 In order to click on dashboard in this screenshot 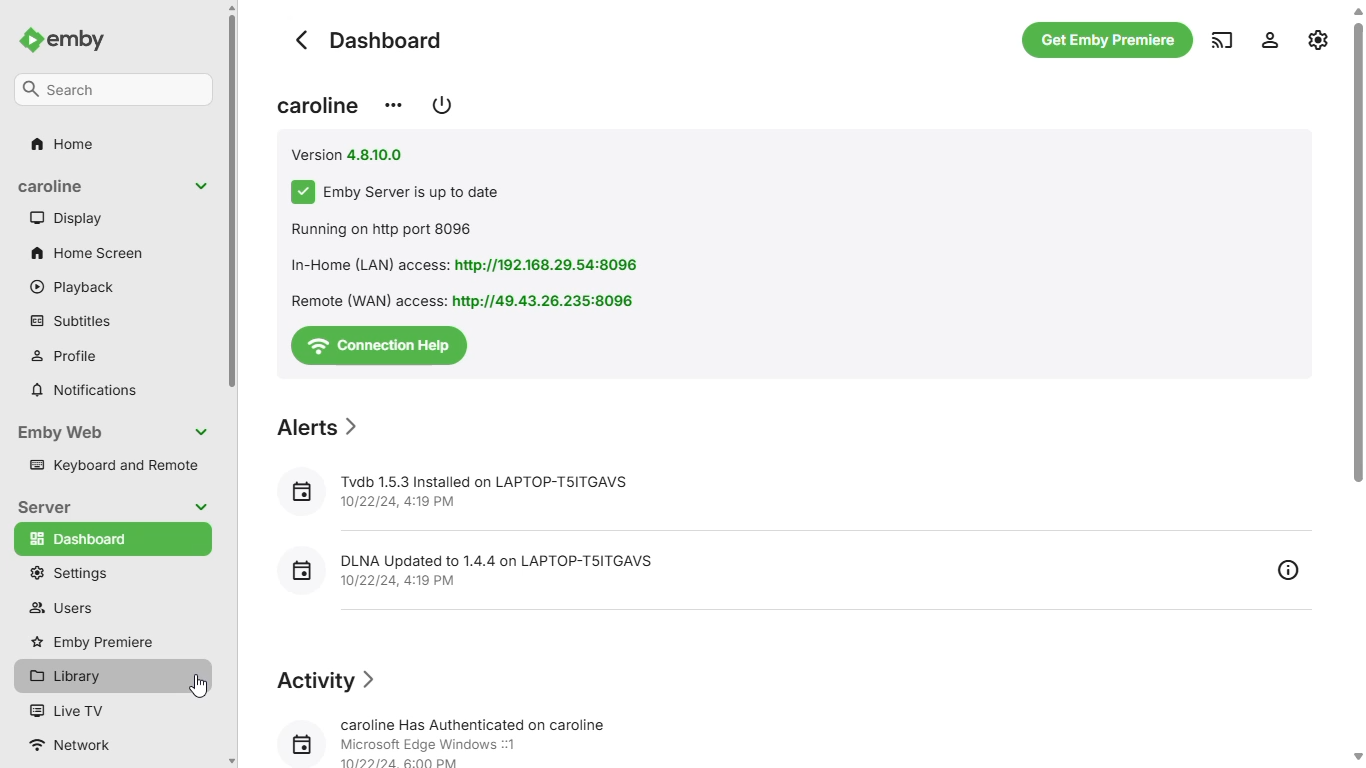, I will do `click(112, 539)`.